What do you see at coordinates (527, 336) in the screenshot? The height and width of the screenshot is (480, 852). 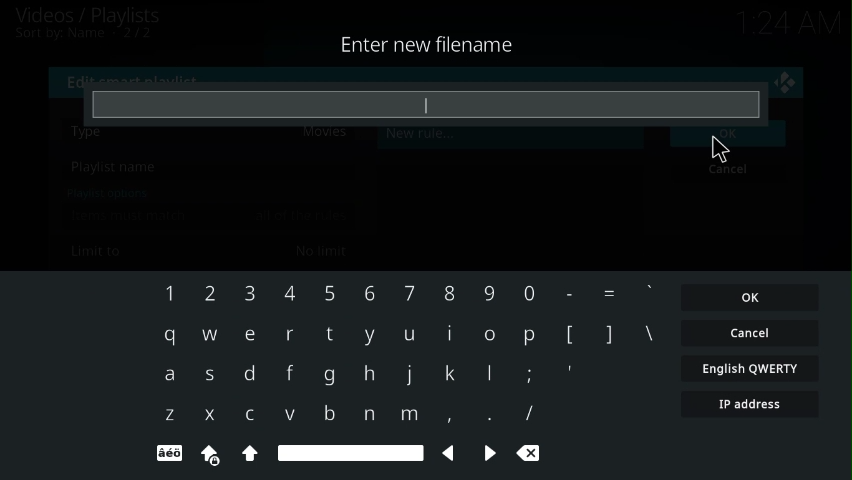 I see `p` at bounding box center [527, 336].